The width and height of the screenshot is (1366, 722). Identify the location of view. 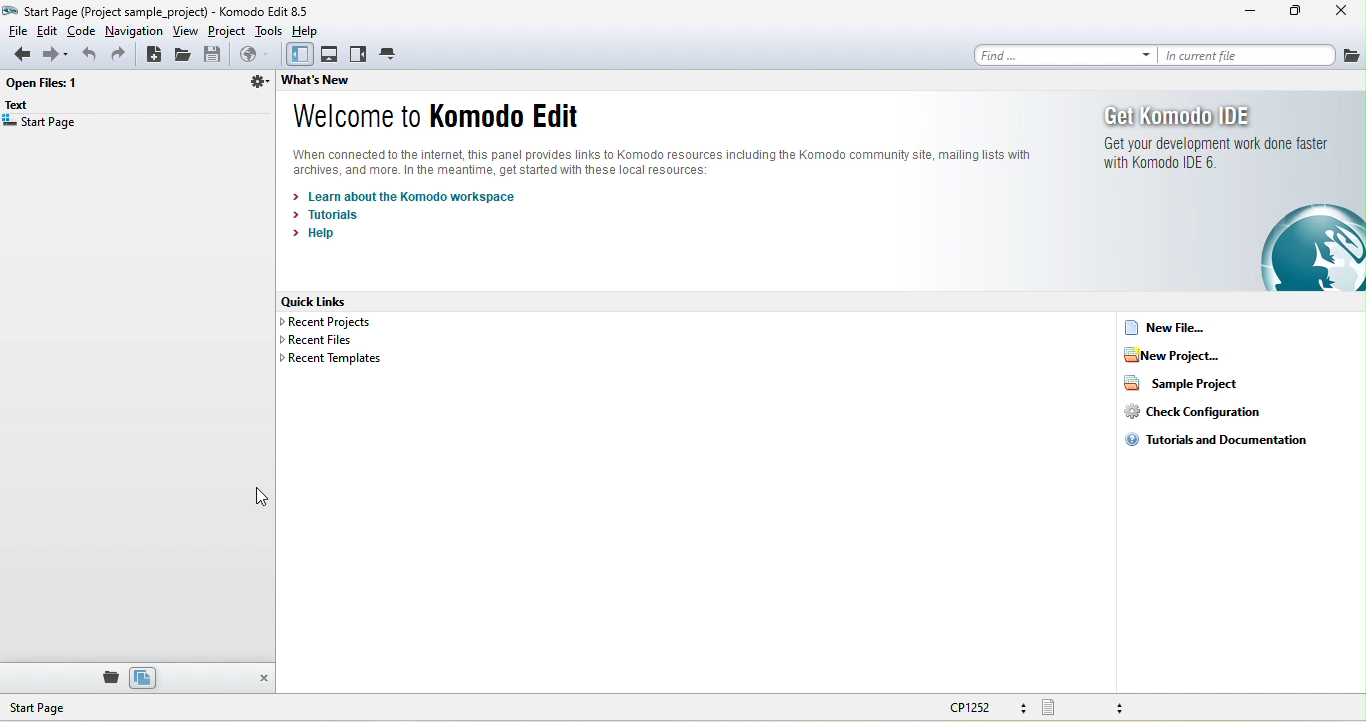
(187, 31).